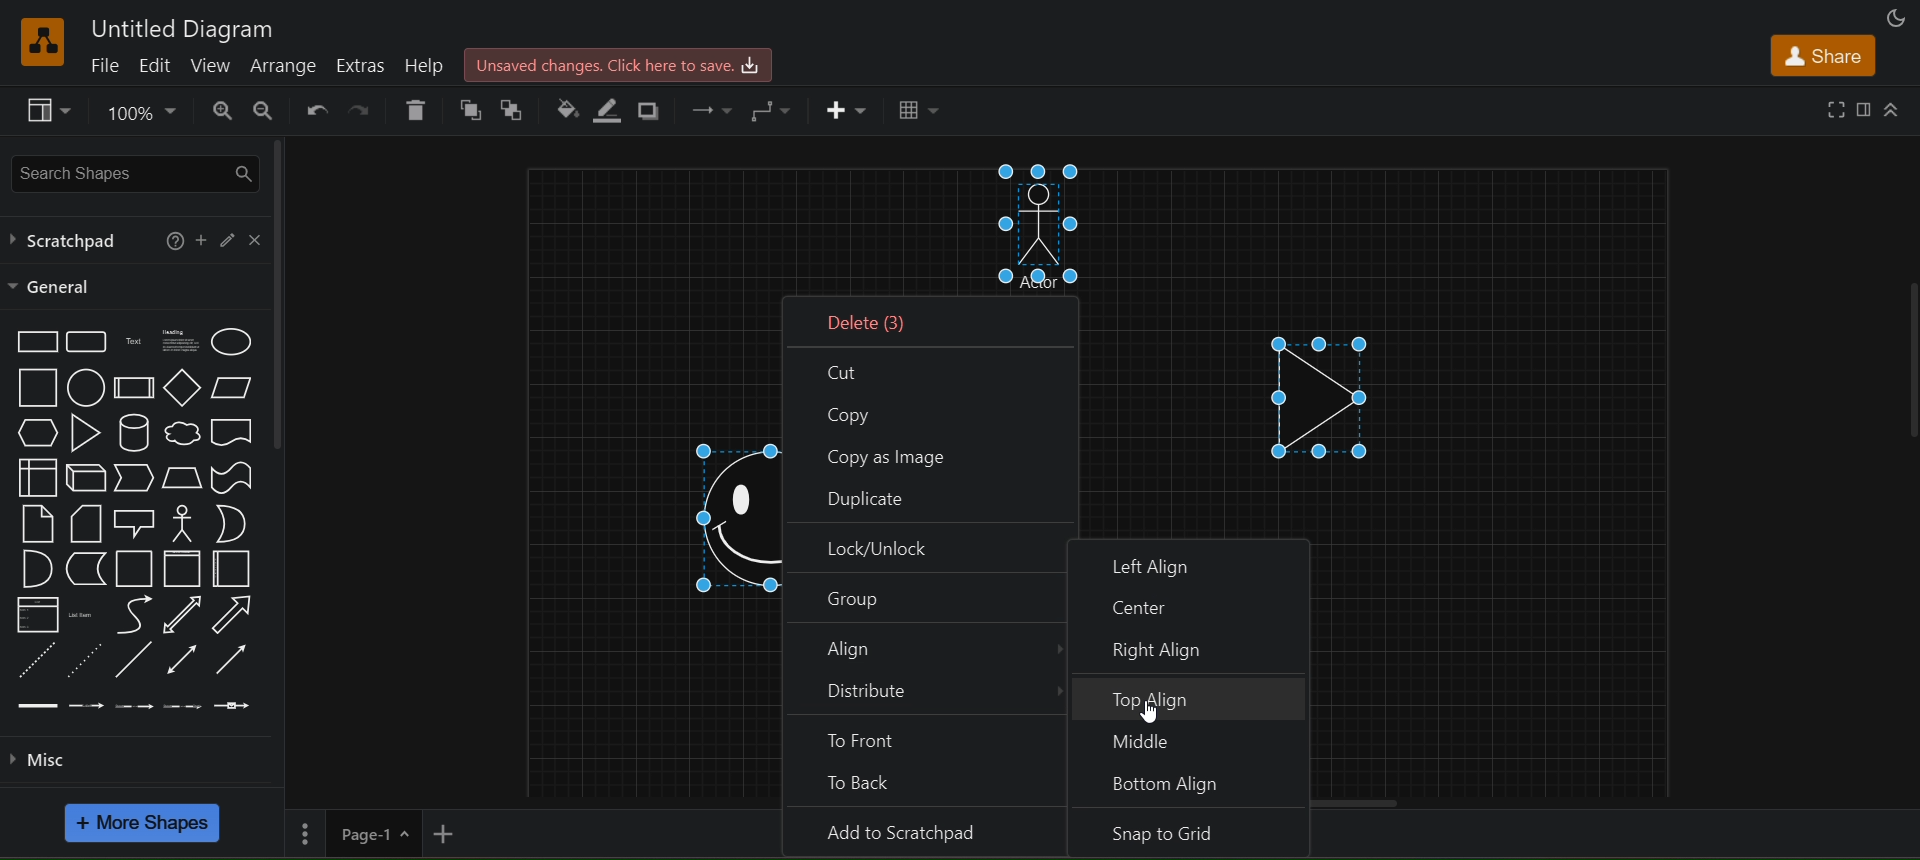 This screenshot has height=860, width=1920. I want to click on insert , so click(848, 111).